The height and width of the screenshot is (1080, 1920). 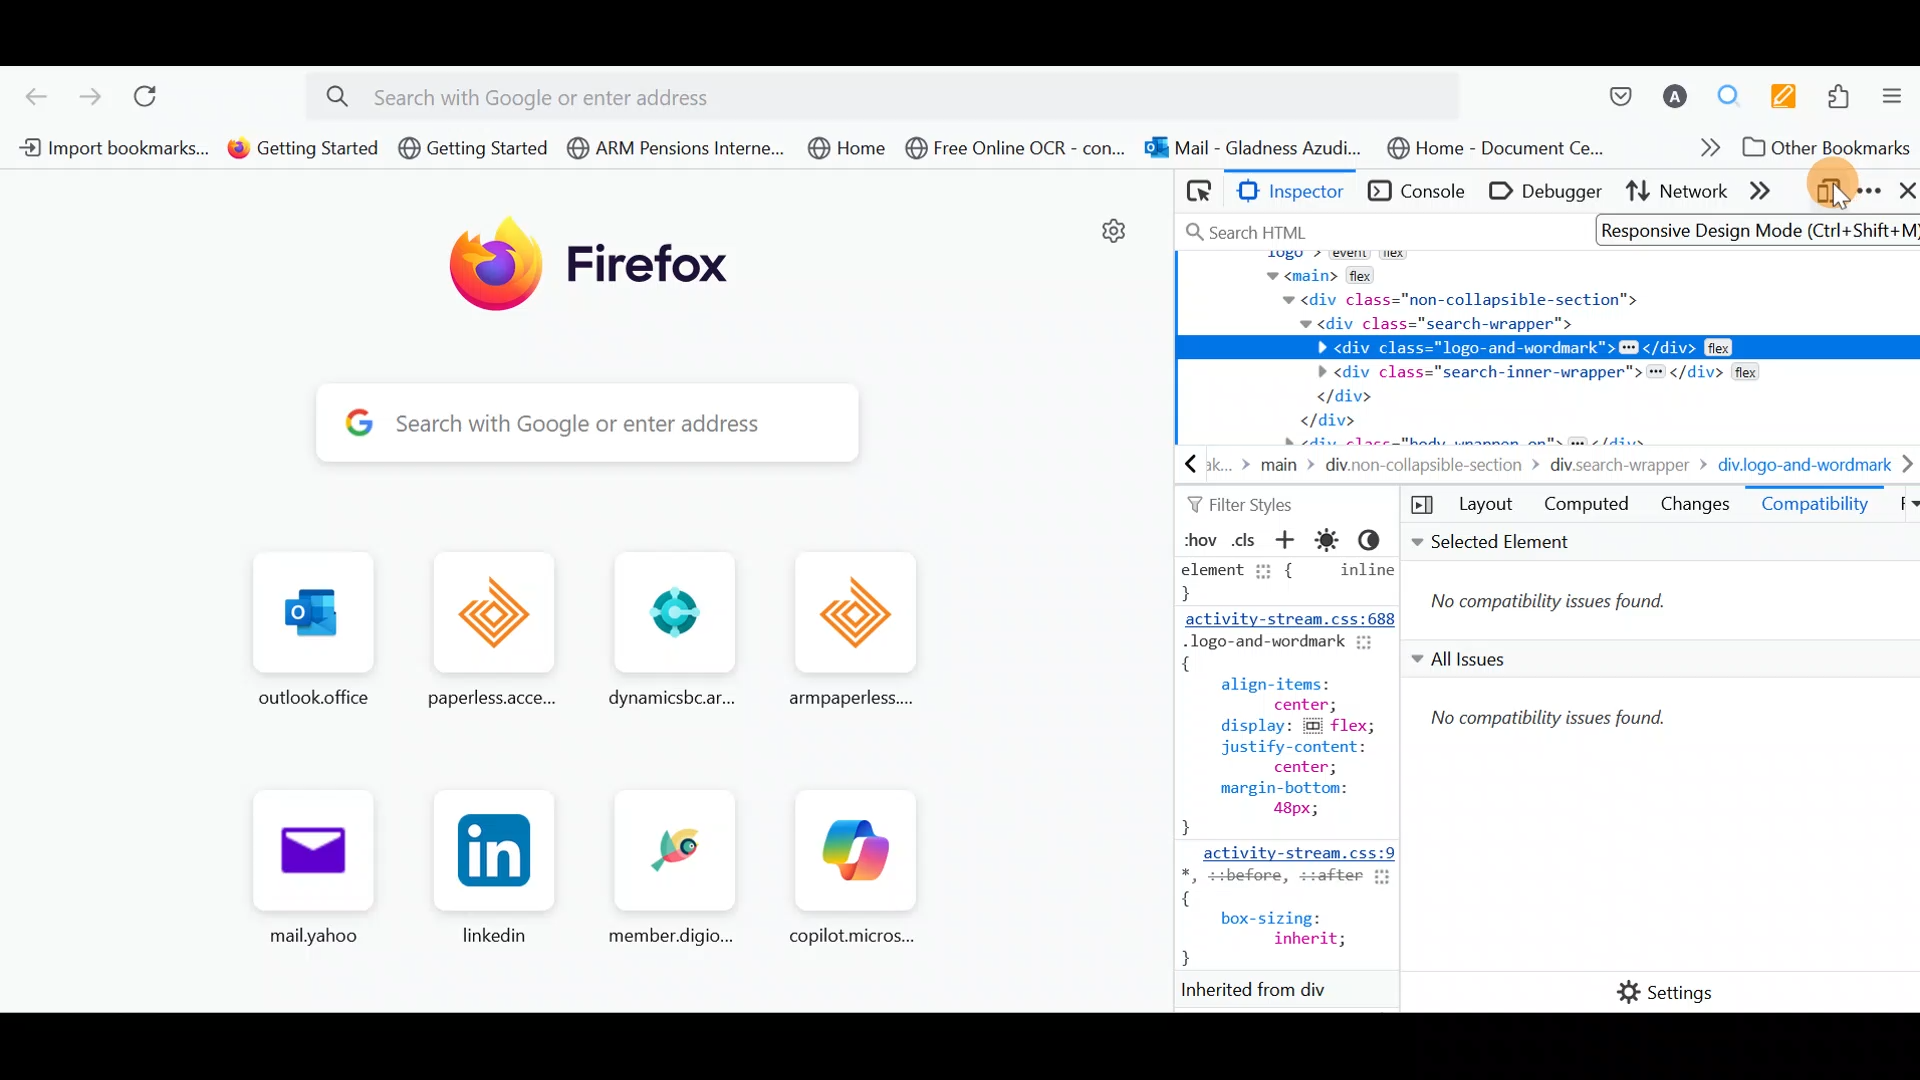 What do you see at coordinates (1900, 508) in the screenshot?
I see `Show all tabs` at bounding box center [1900, 508].